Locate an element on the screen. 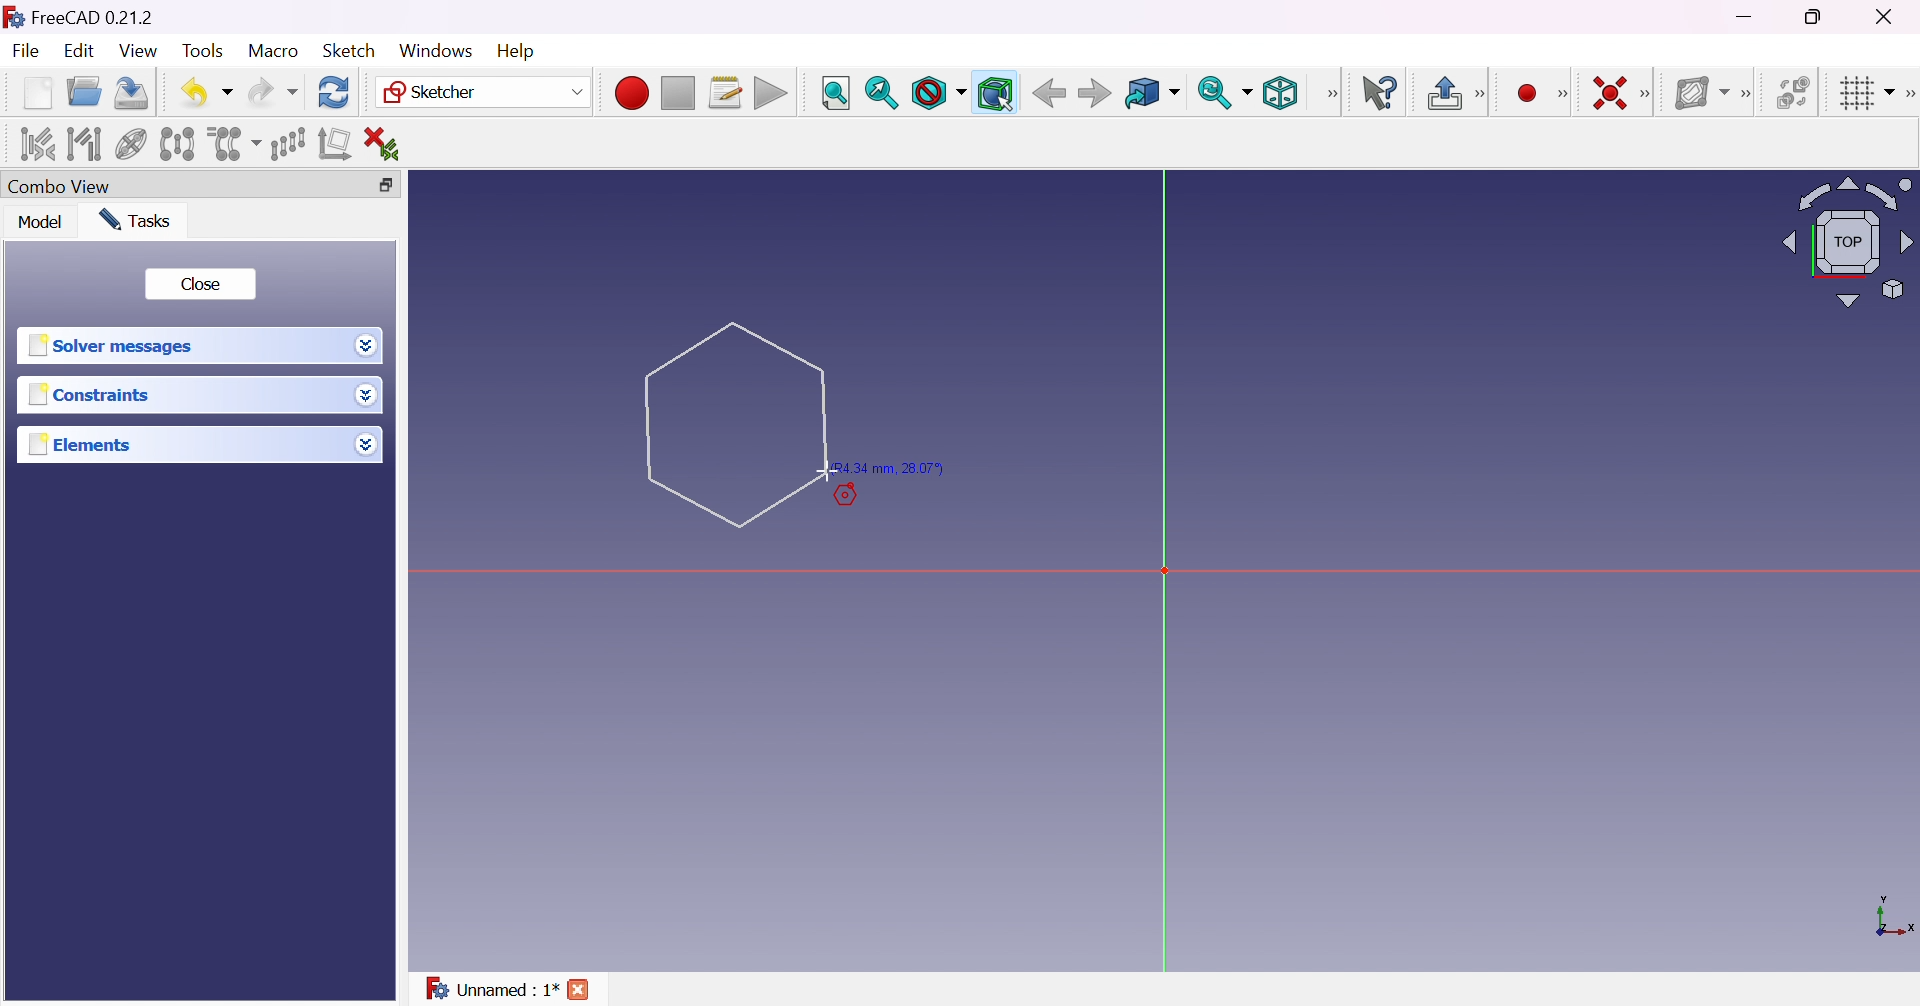 This screenshot has width=1920, height=1006. Stop macro recording... is located at coordinates (679, 94).